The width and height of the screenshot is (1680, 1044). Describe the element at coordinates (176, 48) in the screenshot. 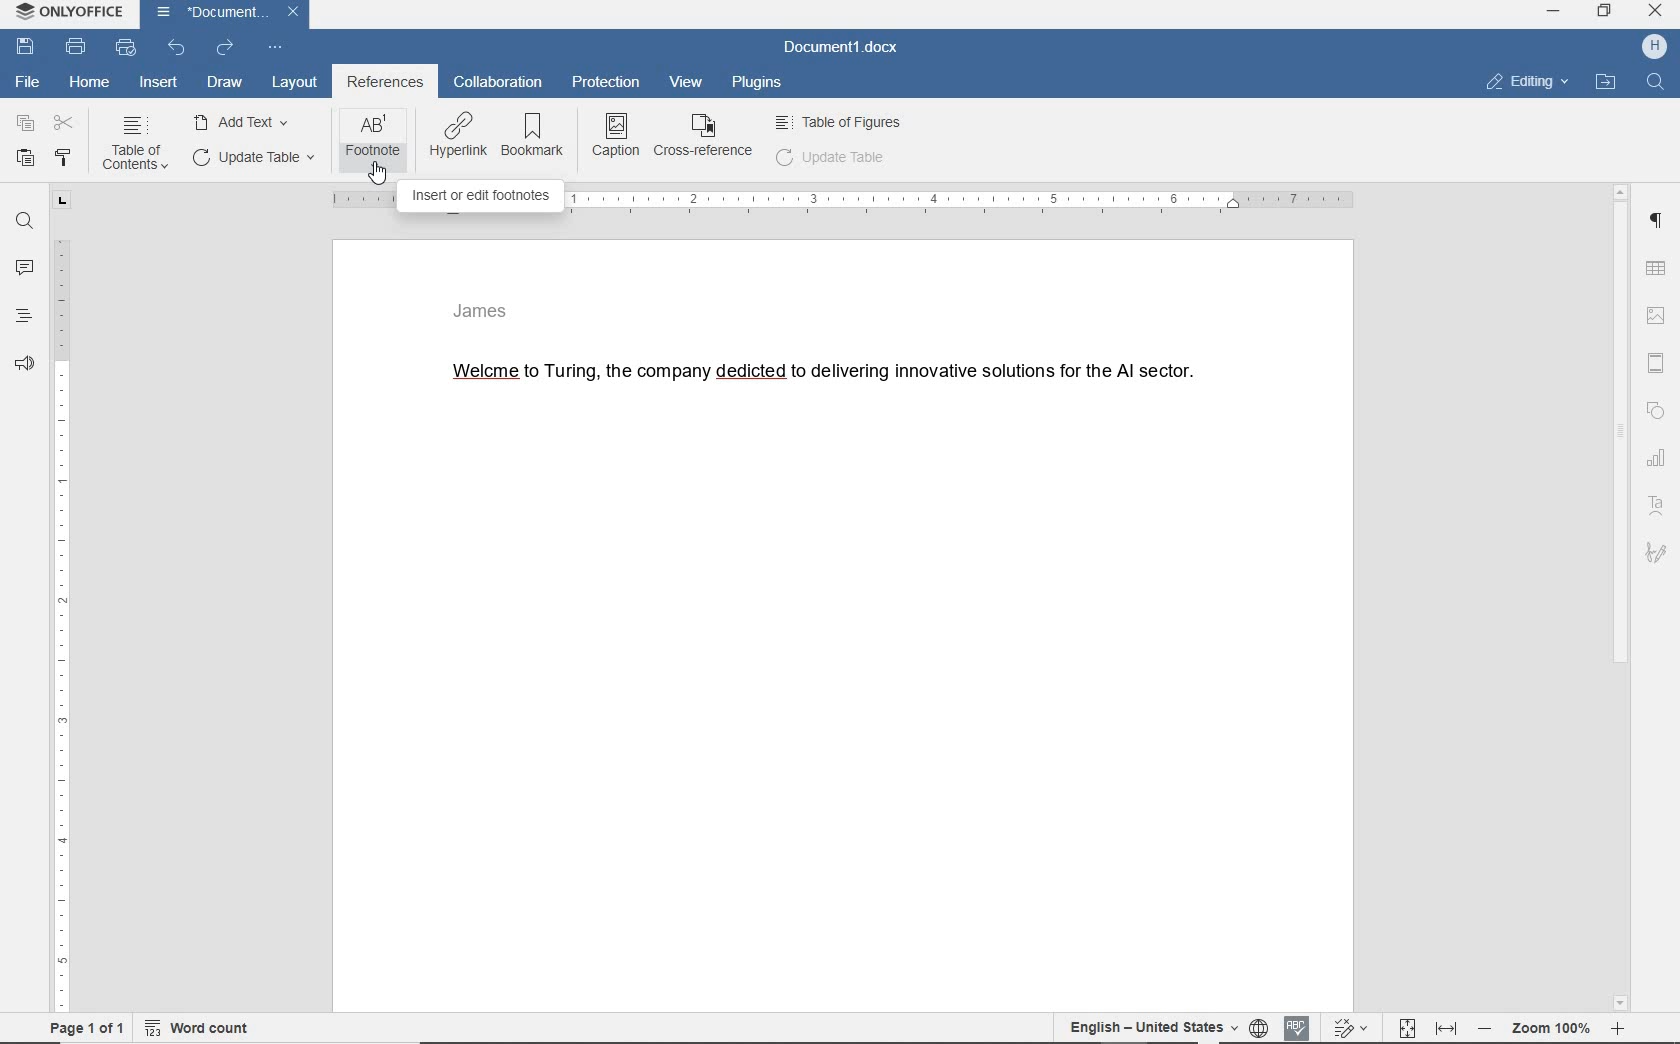

I see `undo` at that location.